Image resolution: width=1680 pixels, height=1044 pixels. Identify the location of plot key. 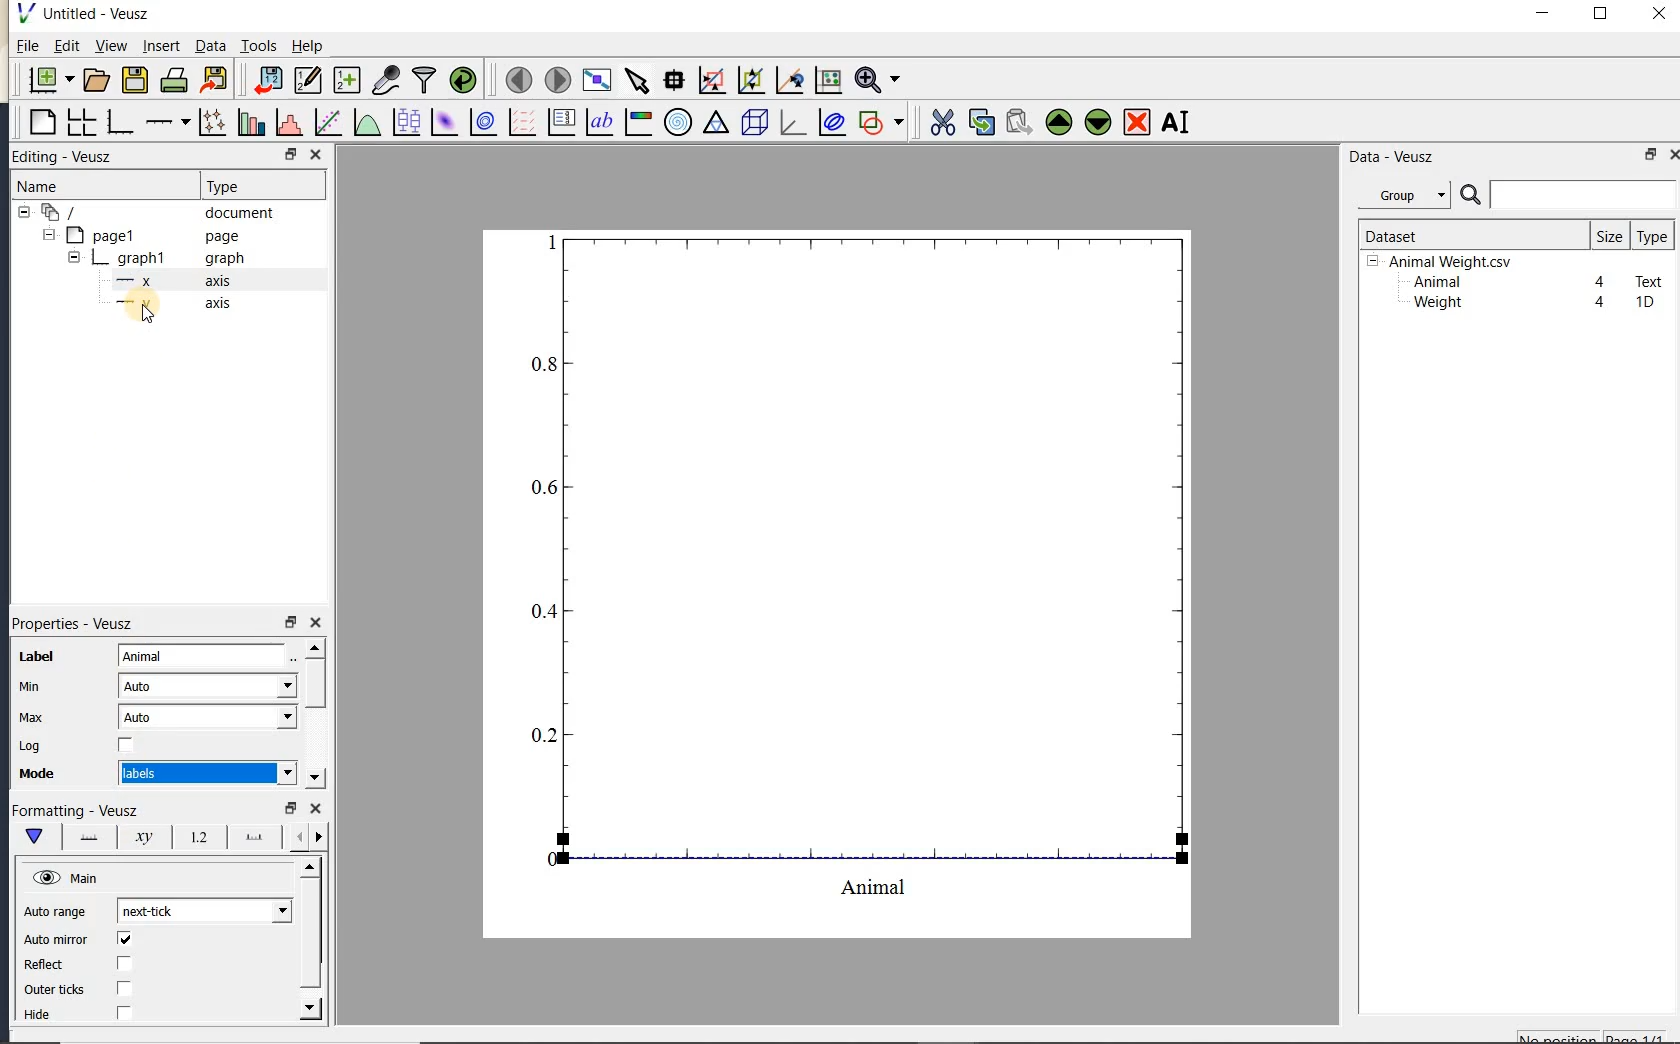
(559, 122).